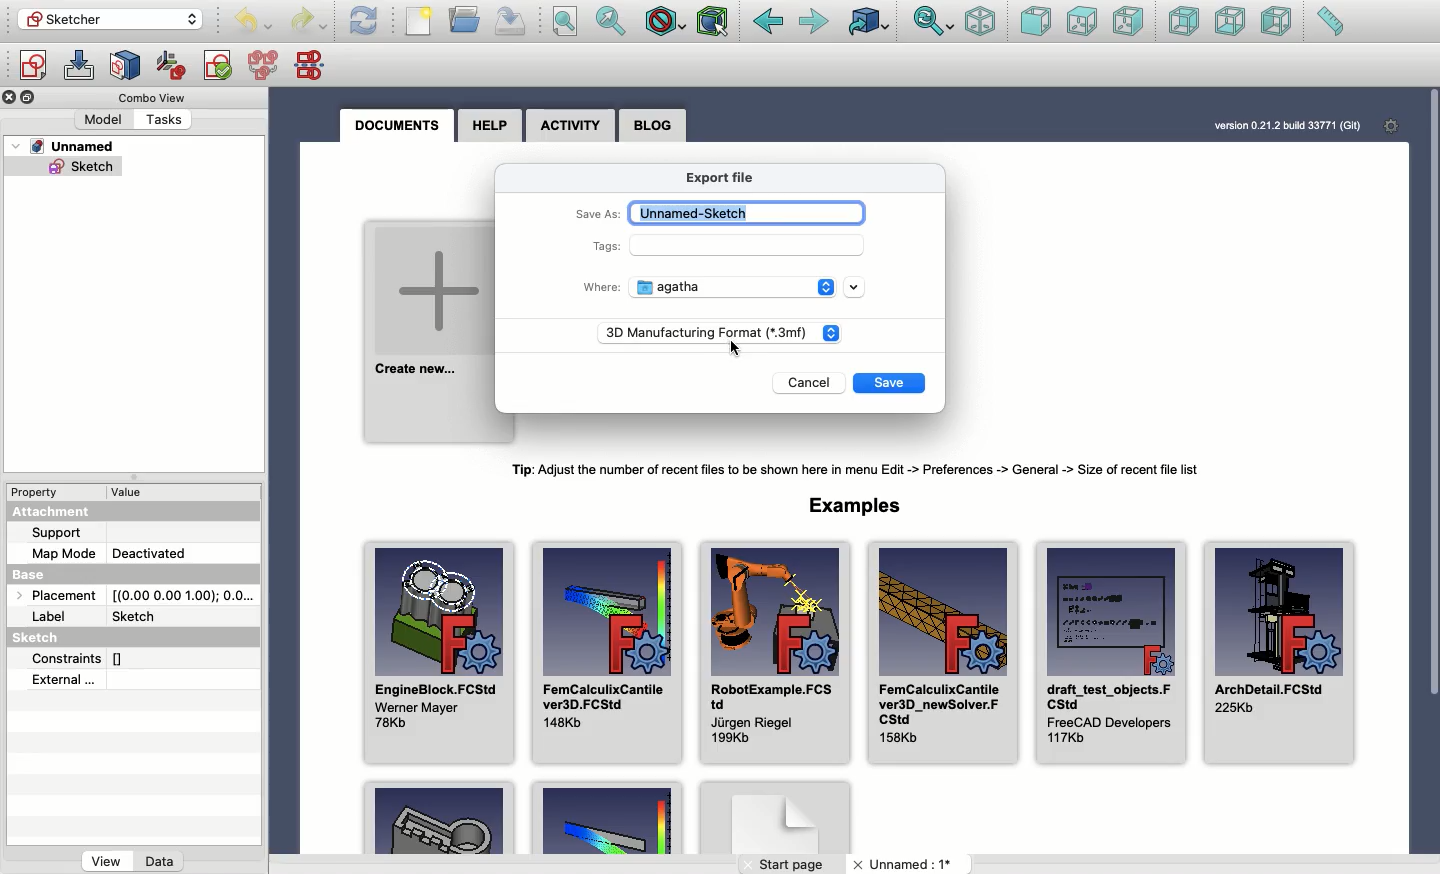  Describe the element at coordinates (81, 67) in the screenshot. I see `Edit sketch` at that location.